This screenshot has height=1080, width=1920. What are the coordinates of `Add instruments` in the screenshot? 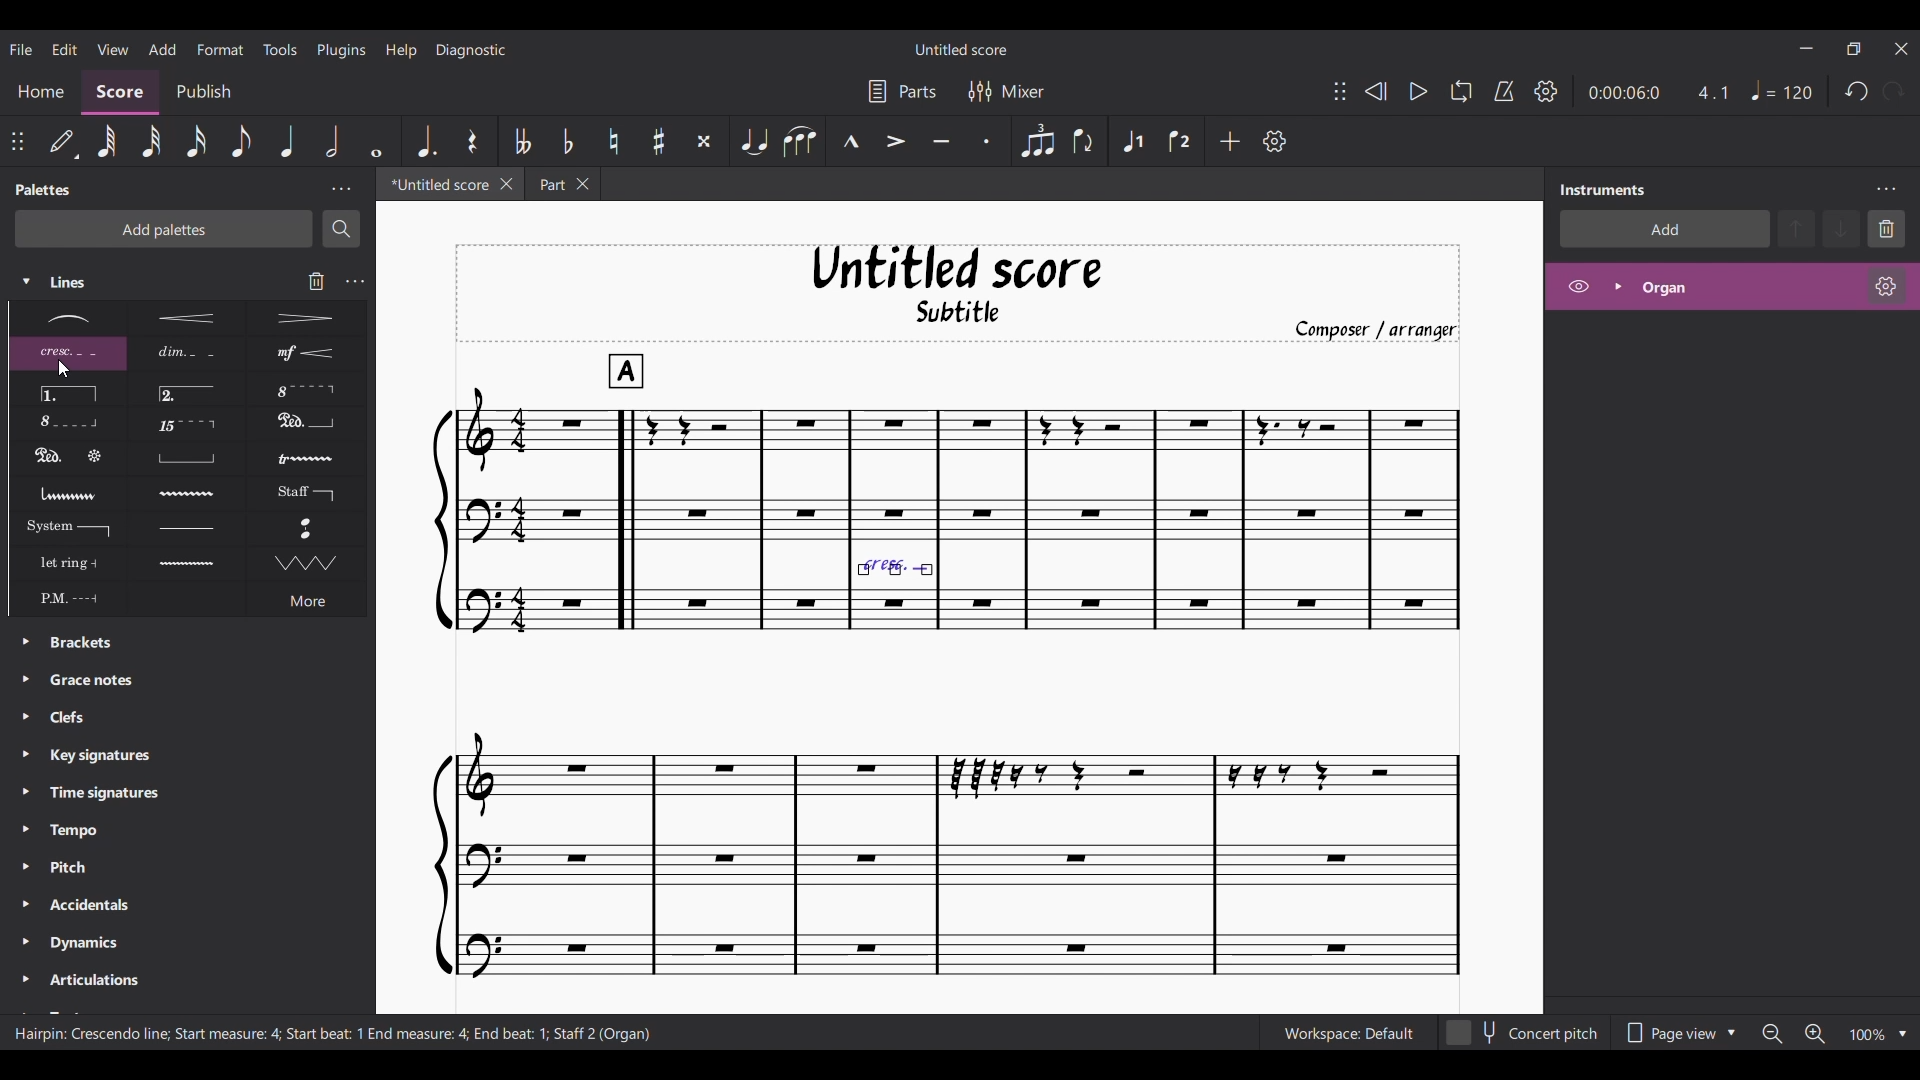 It's located at (1665, 229).